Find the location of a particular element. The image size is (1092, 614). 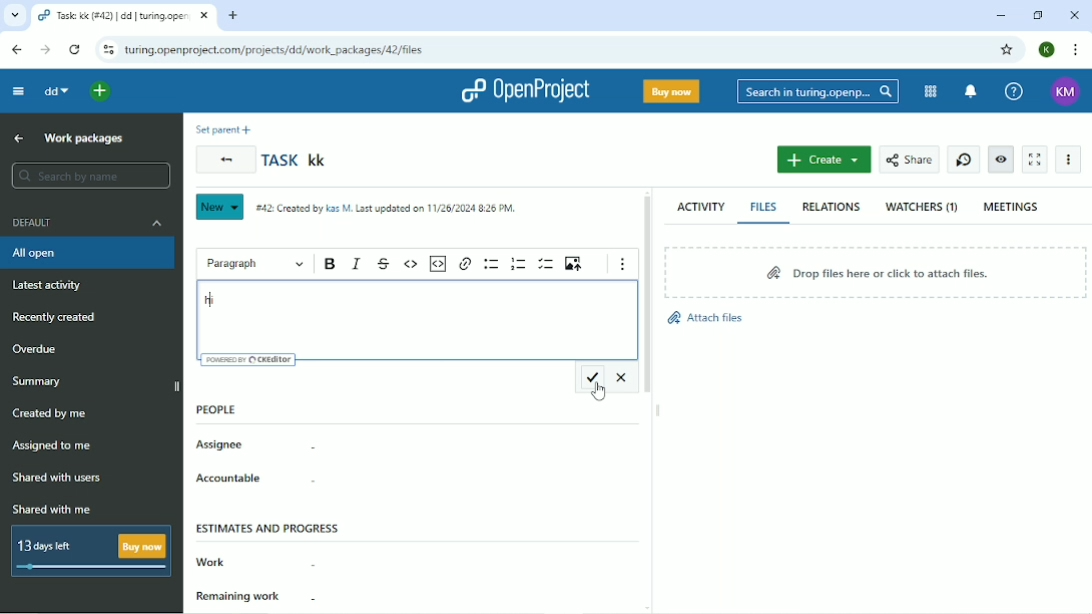

Overdue is located at coordinates (37, 350).